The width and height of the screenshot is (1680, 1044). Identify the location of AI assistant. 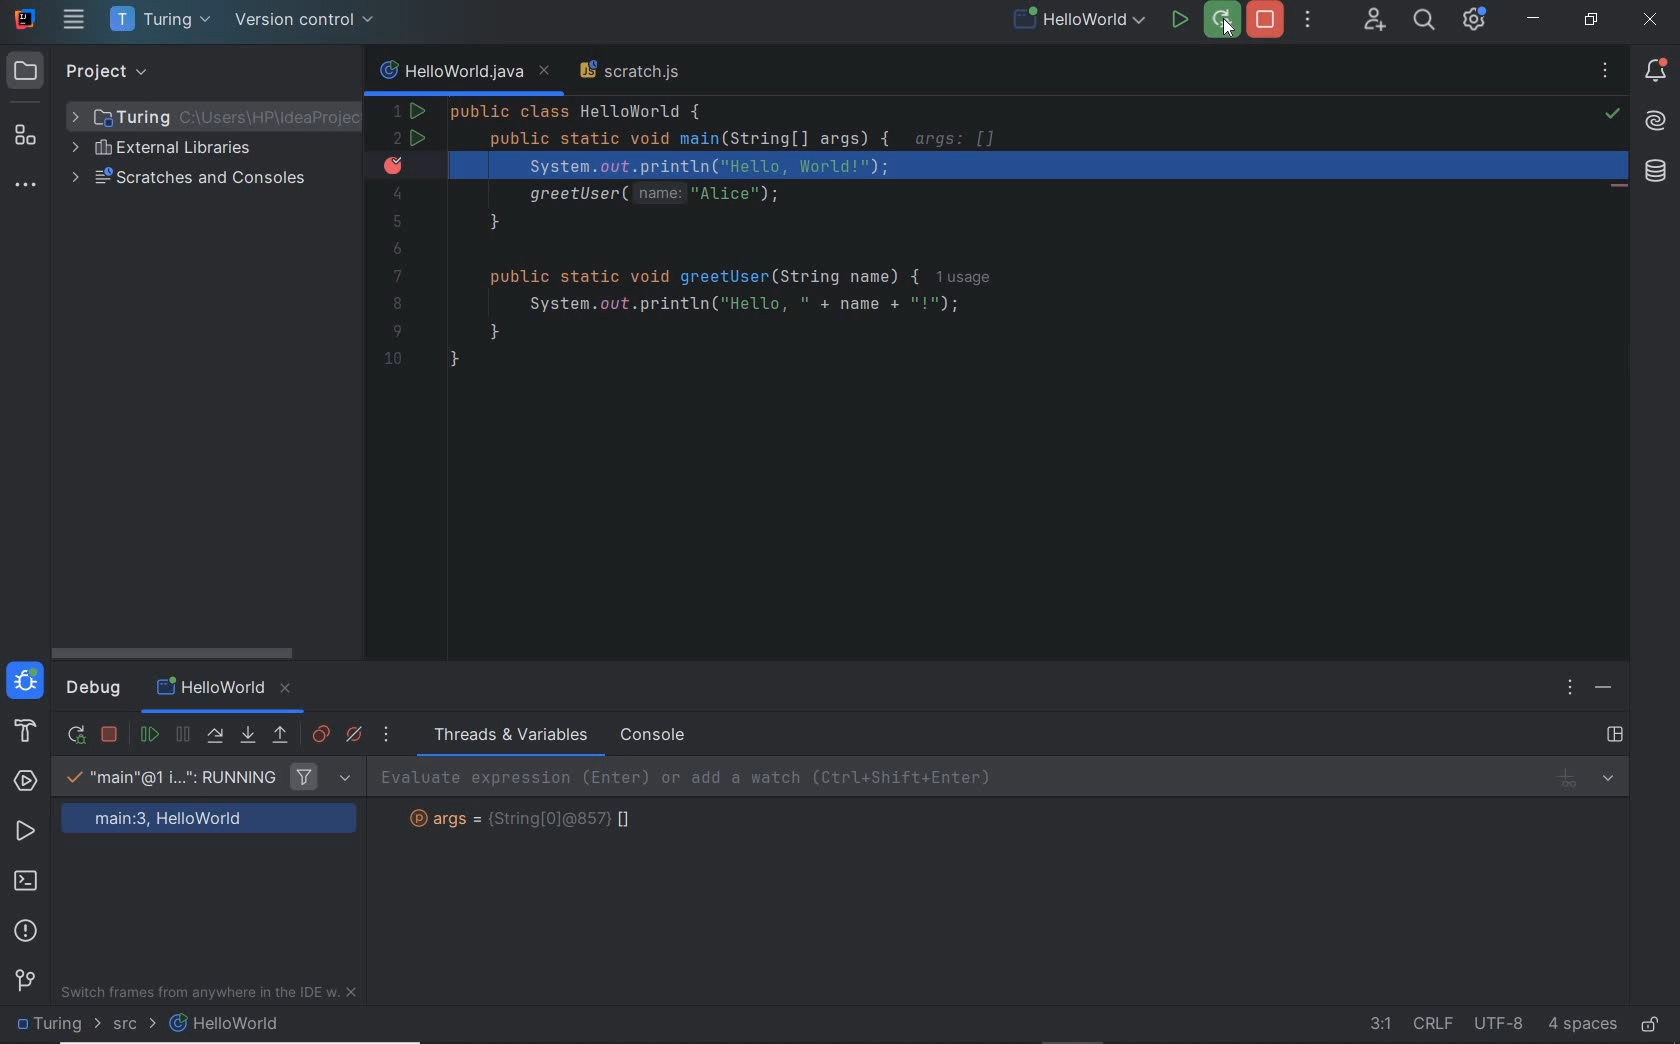
(1656, 122).